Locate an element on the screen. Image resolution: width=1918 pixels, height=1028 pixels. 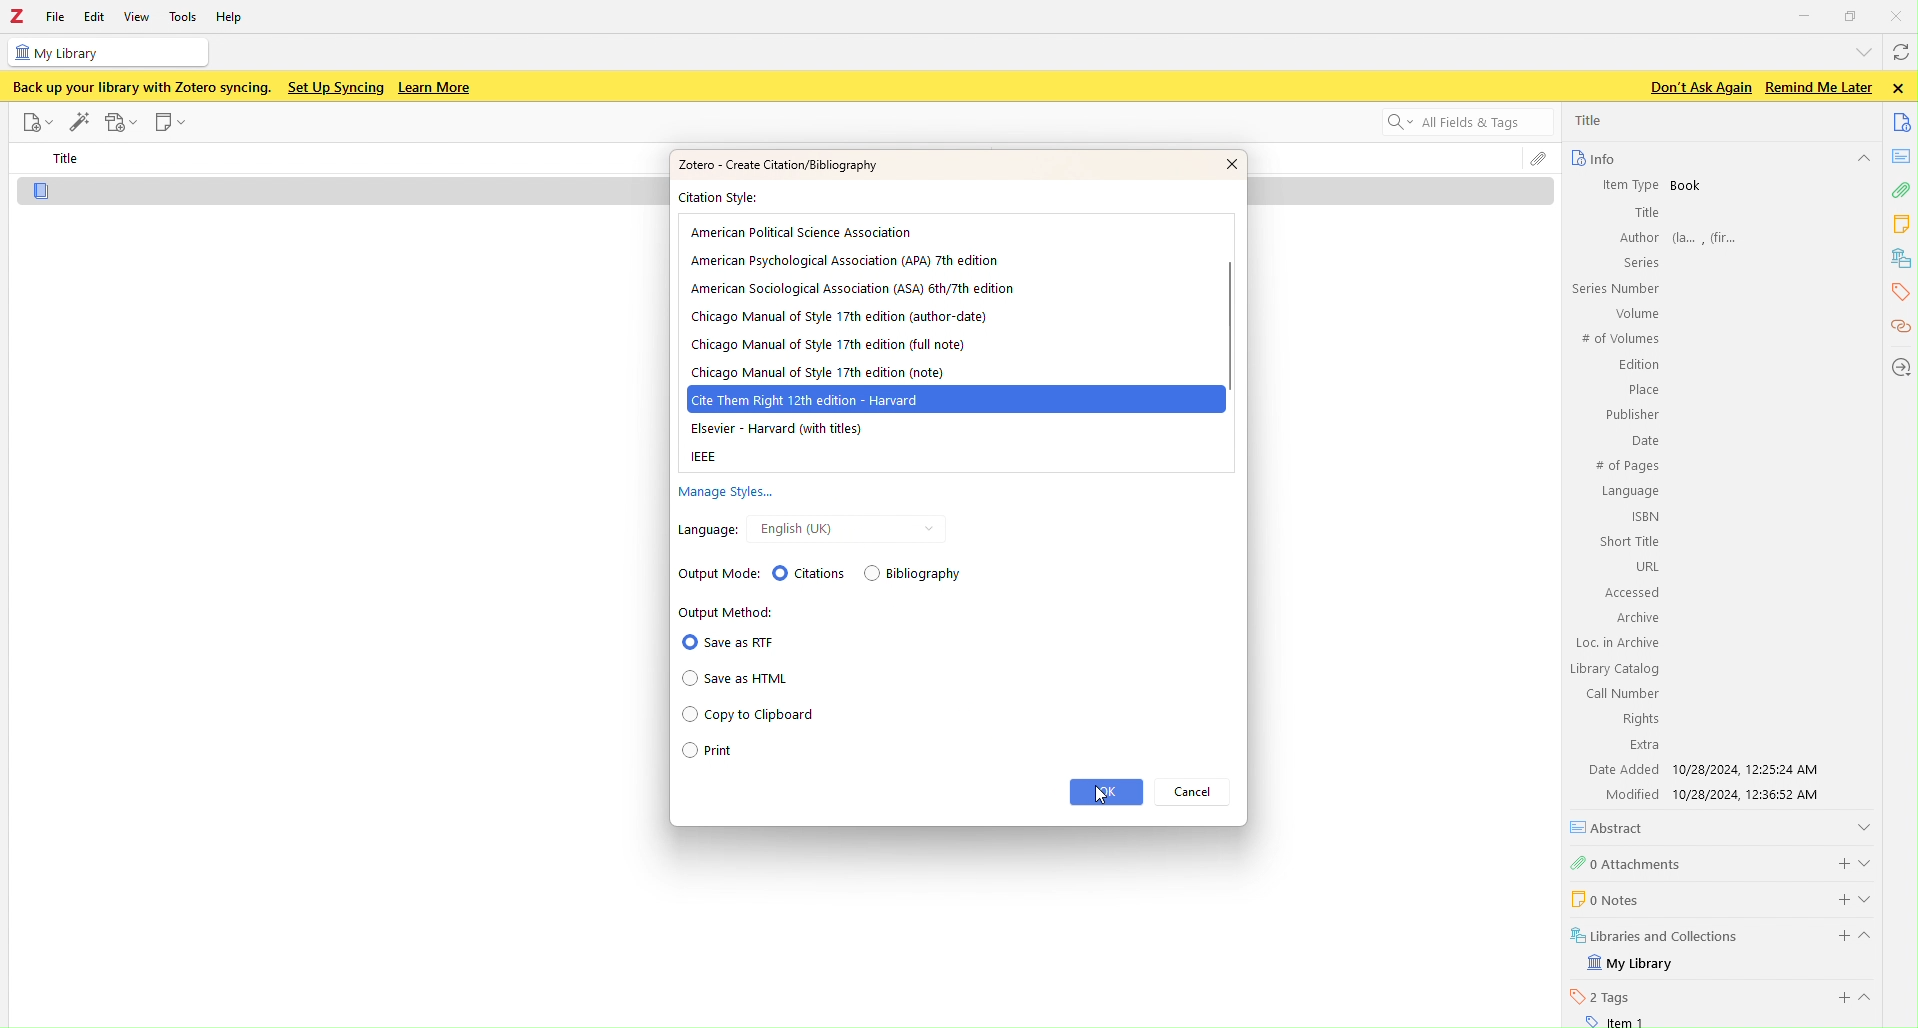
notes is located at coordinates (1903, 224).